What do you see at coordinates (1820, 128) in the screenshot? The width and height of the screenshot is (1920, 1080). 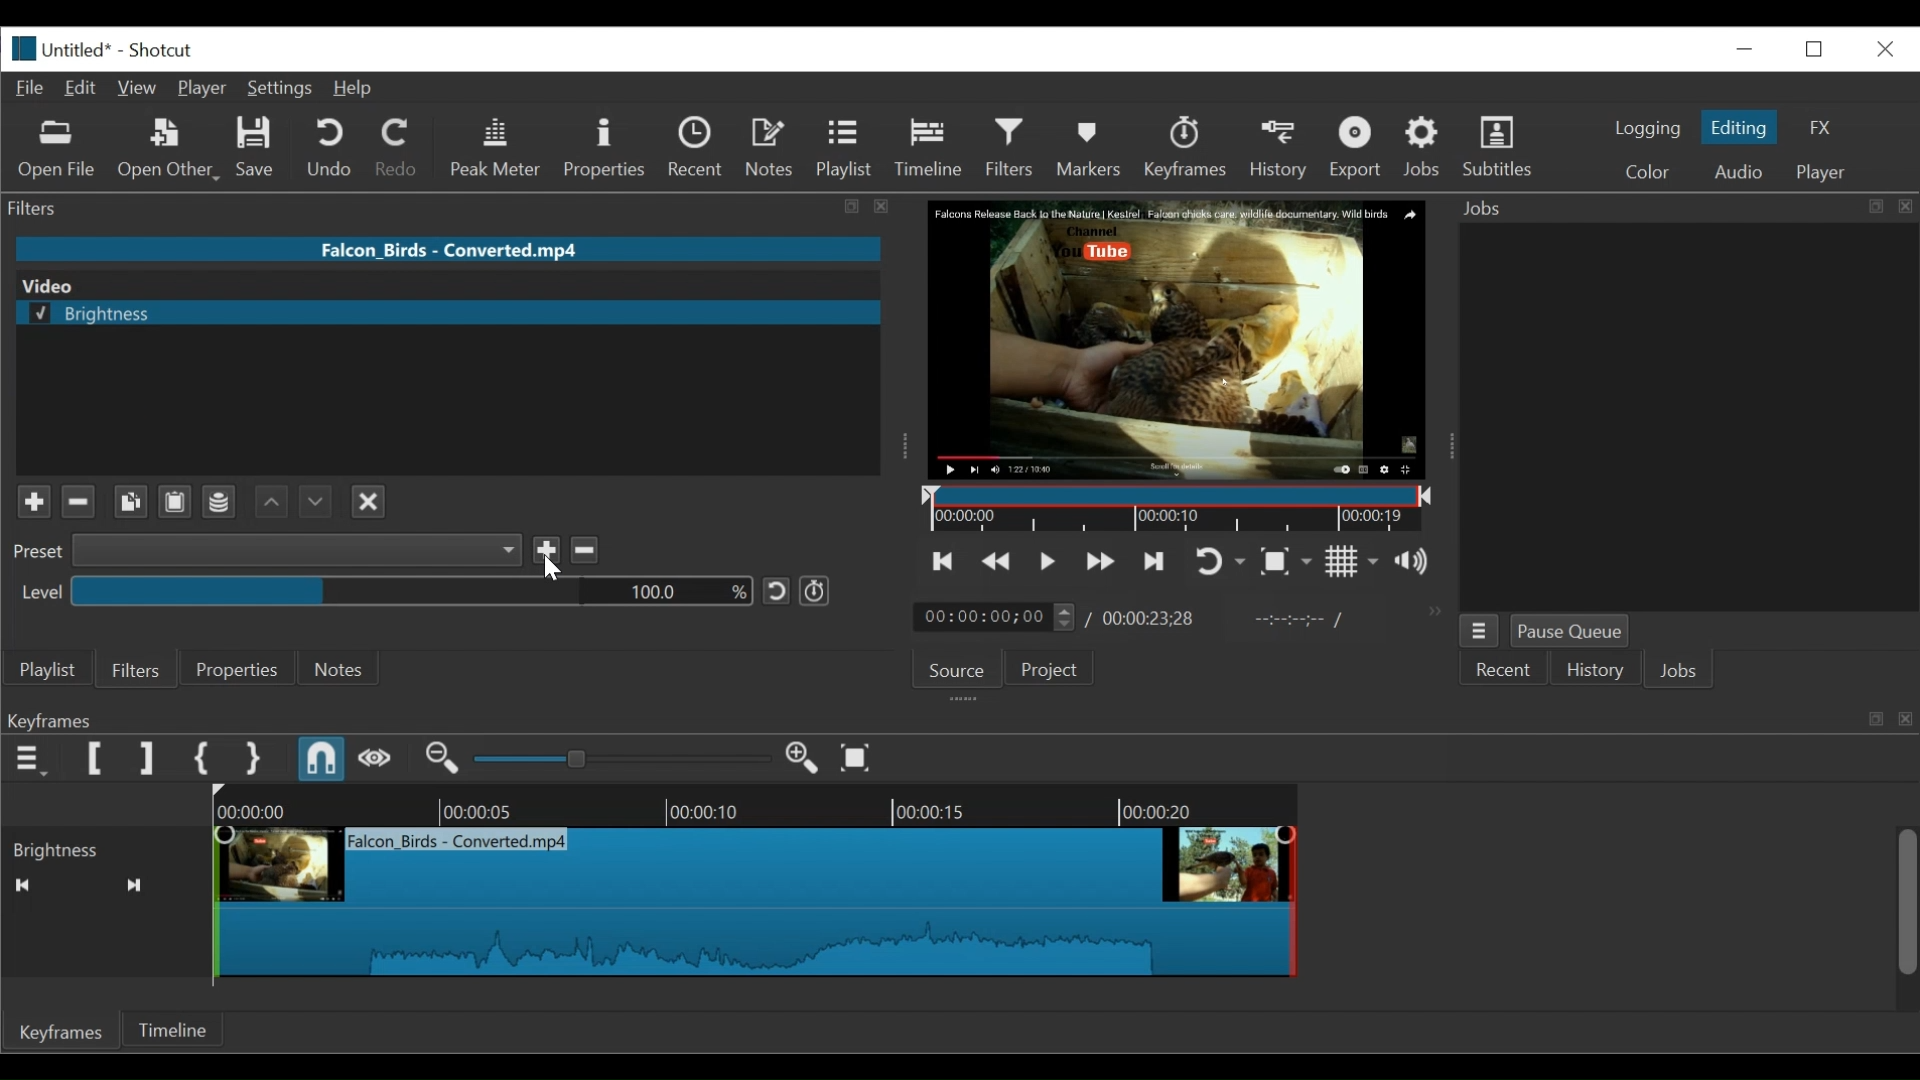 I see `FX` at bounding box center [1820, 128].